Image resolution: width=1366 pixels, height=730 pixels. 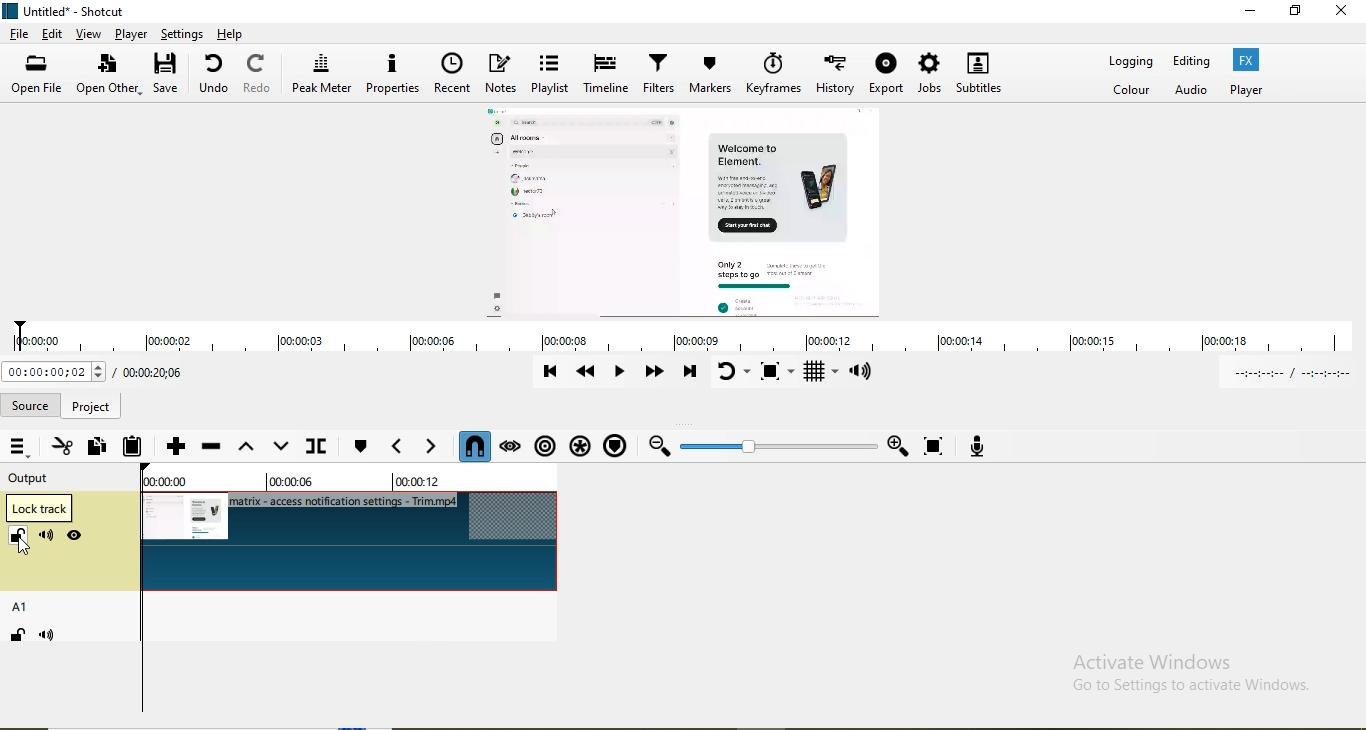 I want to click on Time markers, so click(x=344, y=482).